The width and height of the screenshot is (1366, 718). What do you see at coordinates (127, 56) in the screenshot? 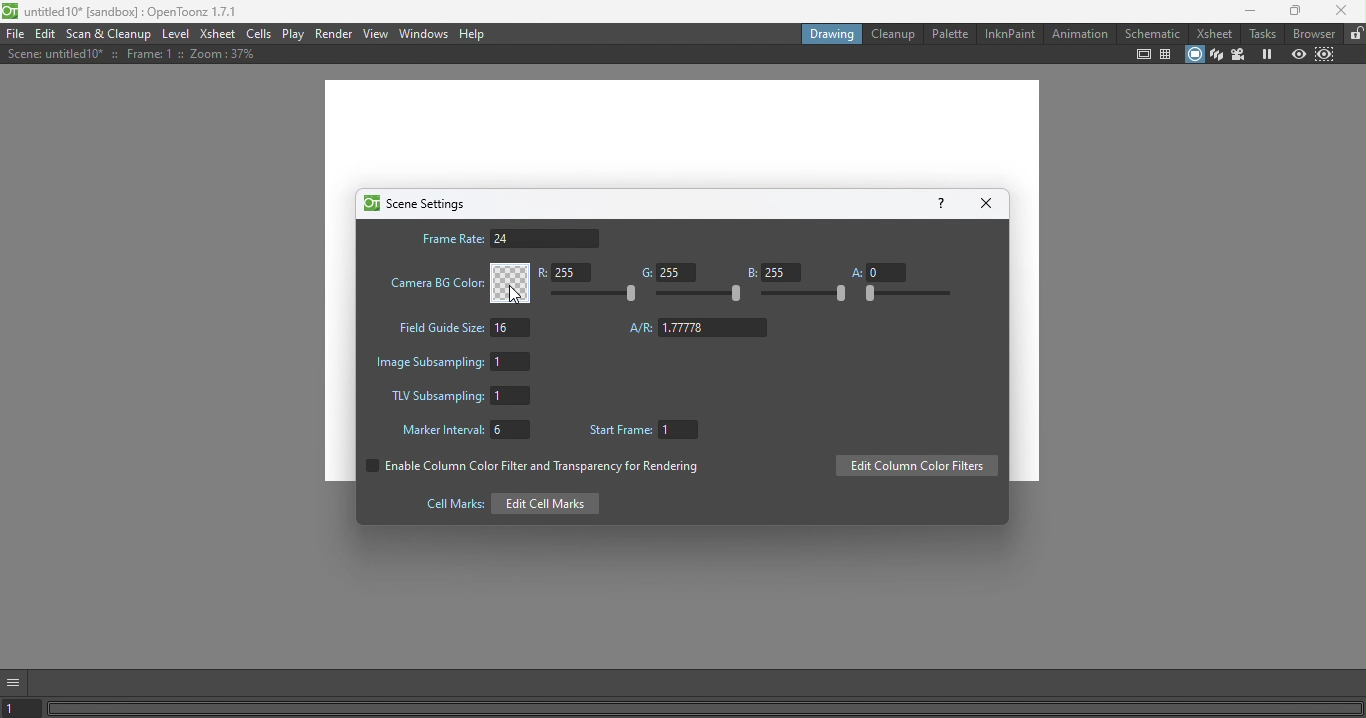
I see `Scene details` at bounding box center [127, 56].